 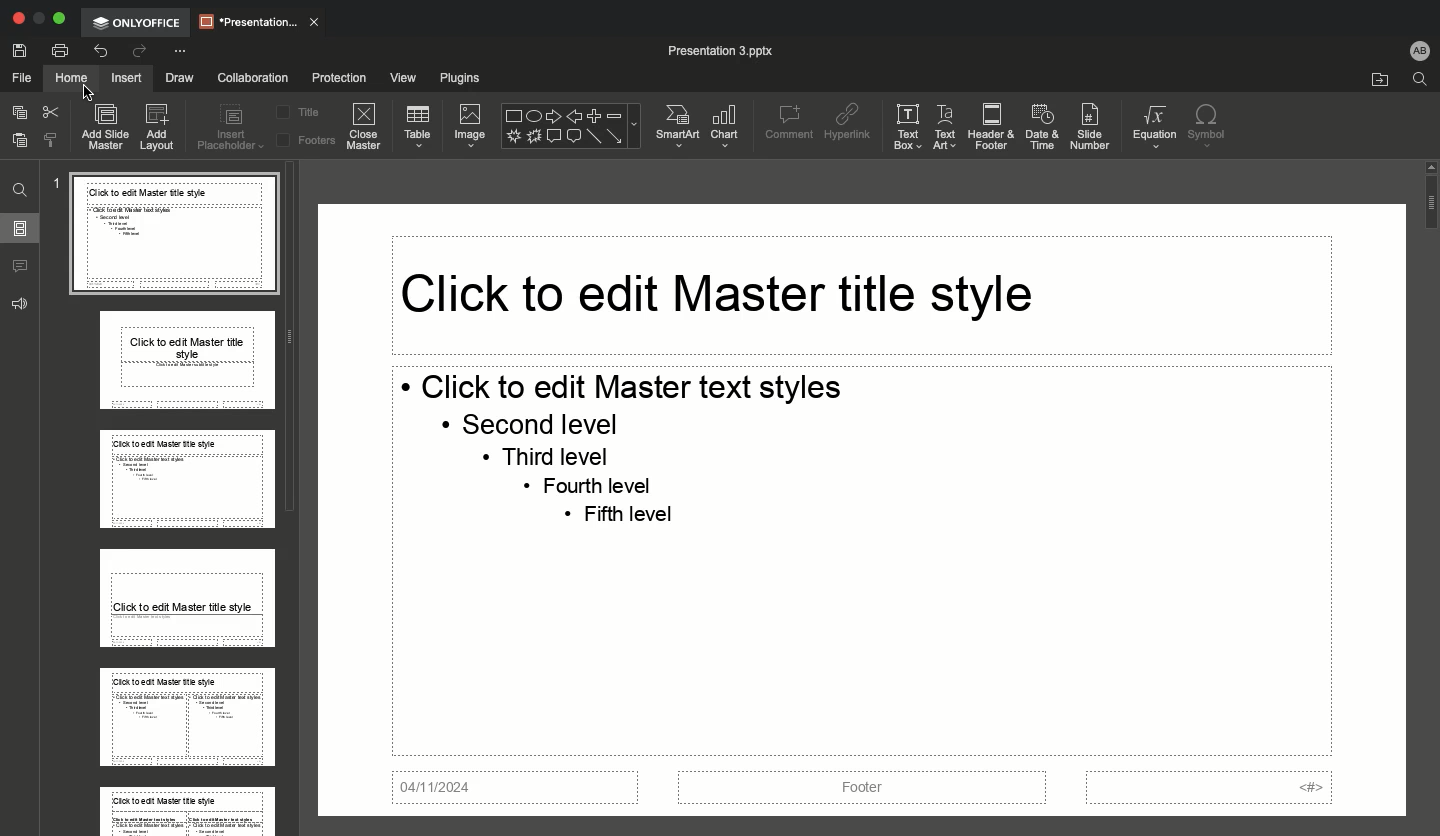 I want to click on Chart, so click(x=724, y=127).